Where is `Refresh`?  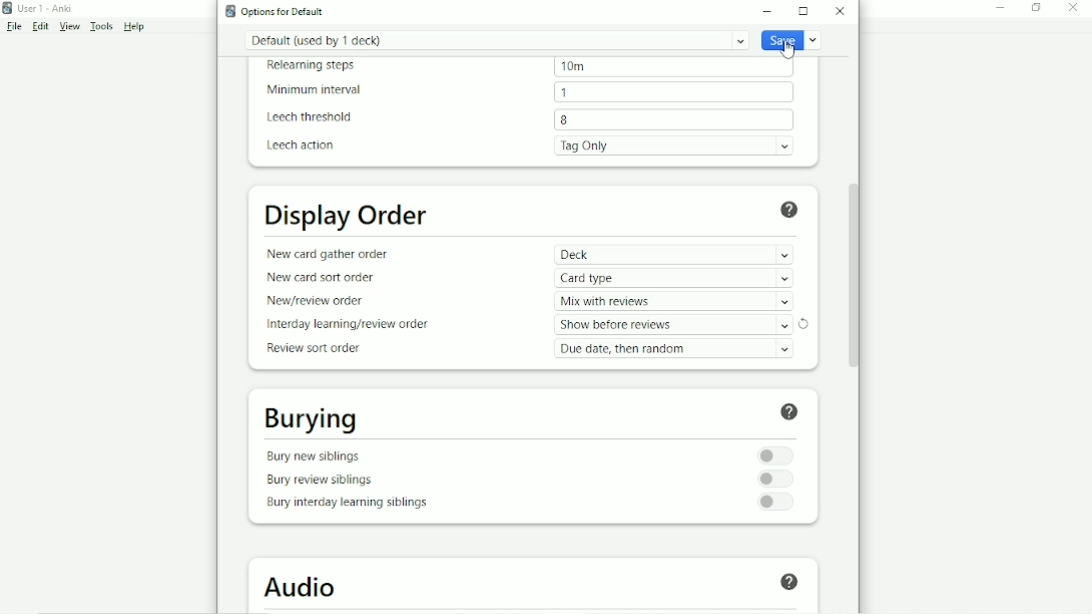
Refresh is located at coordinates (805, 324).